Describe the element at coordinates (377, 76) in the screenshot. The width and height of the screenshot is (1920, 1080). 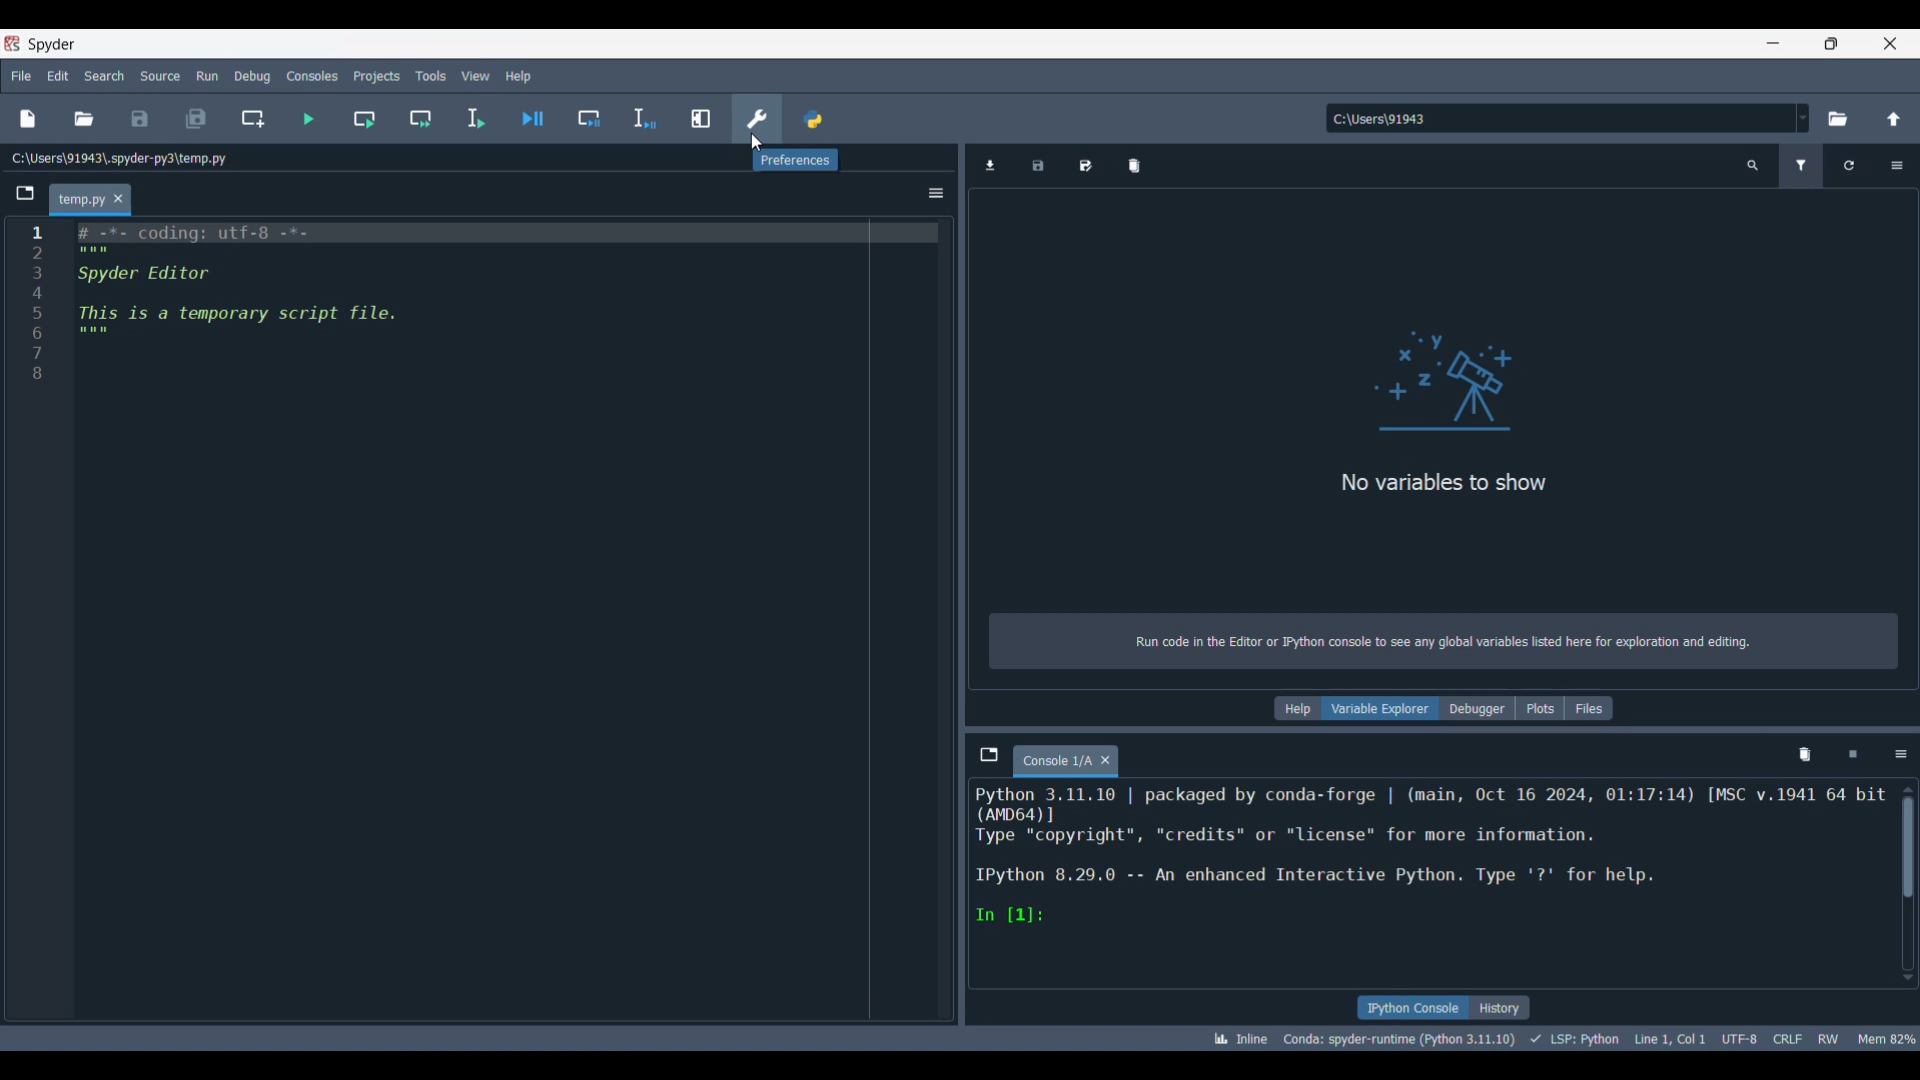
I see `Projects menu` at that location.